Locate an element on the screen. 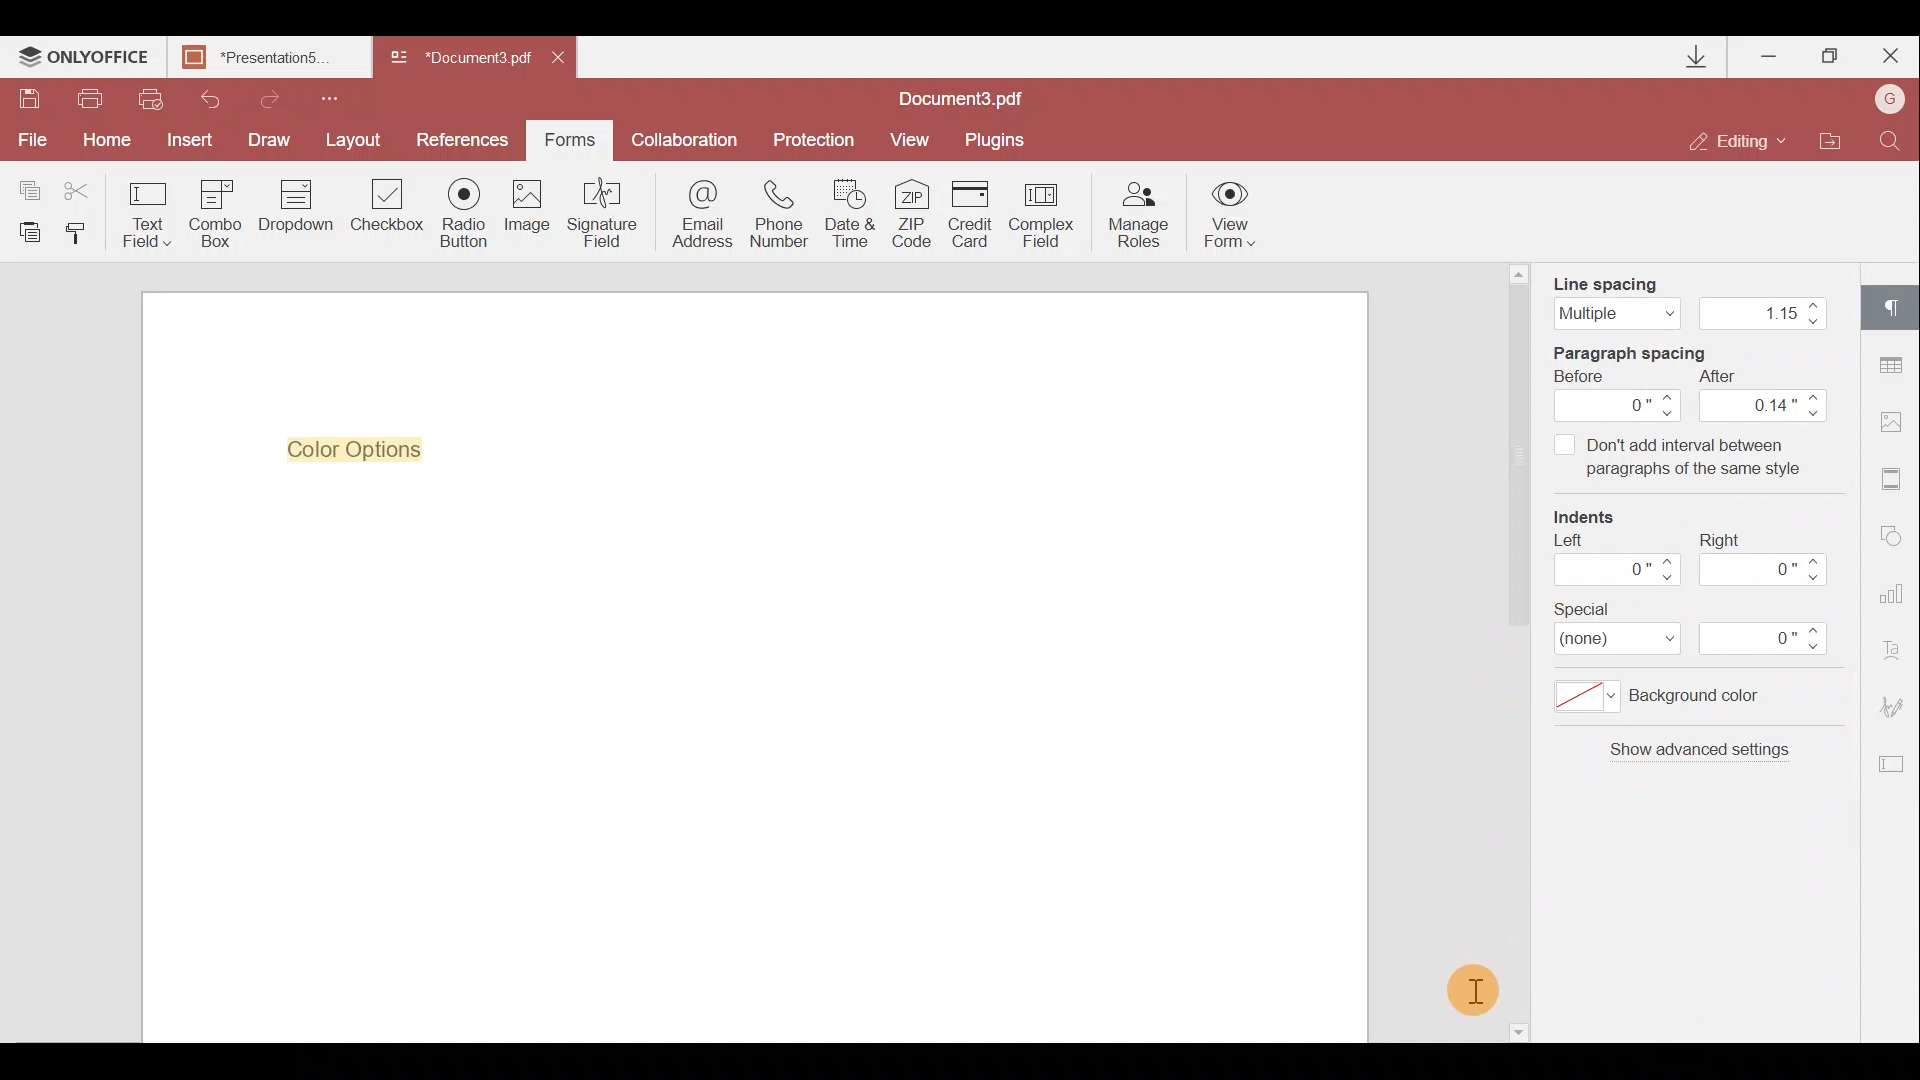 This screenshot has height=1080, width=1920. Copy is located at coordinates (24, 183).